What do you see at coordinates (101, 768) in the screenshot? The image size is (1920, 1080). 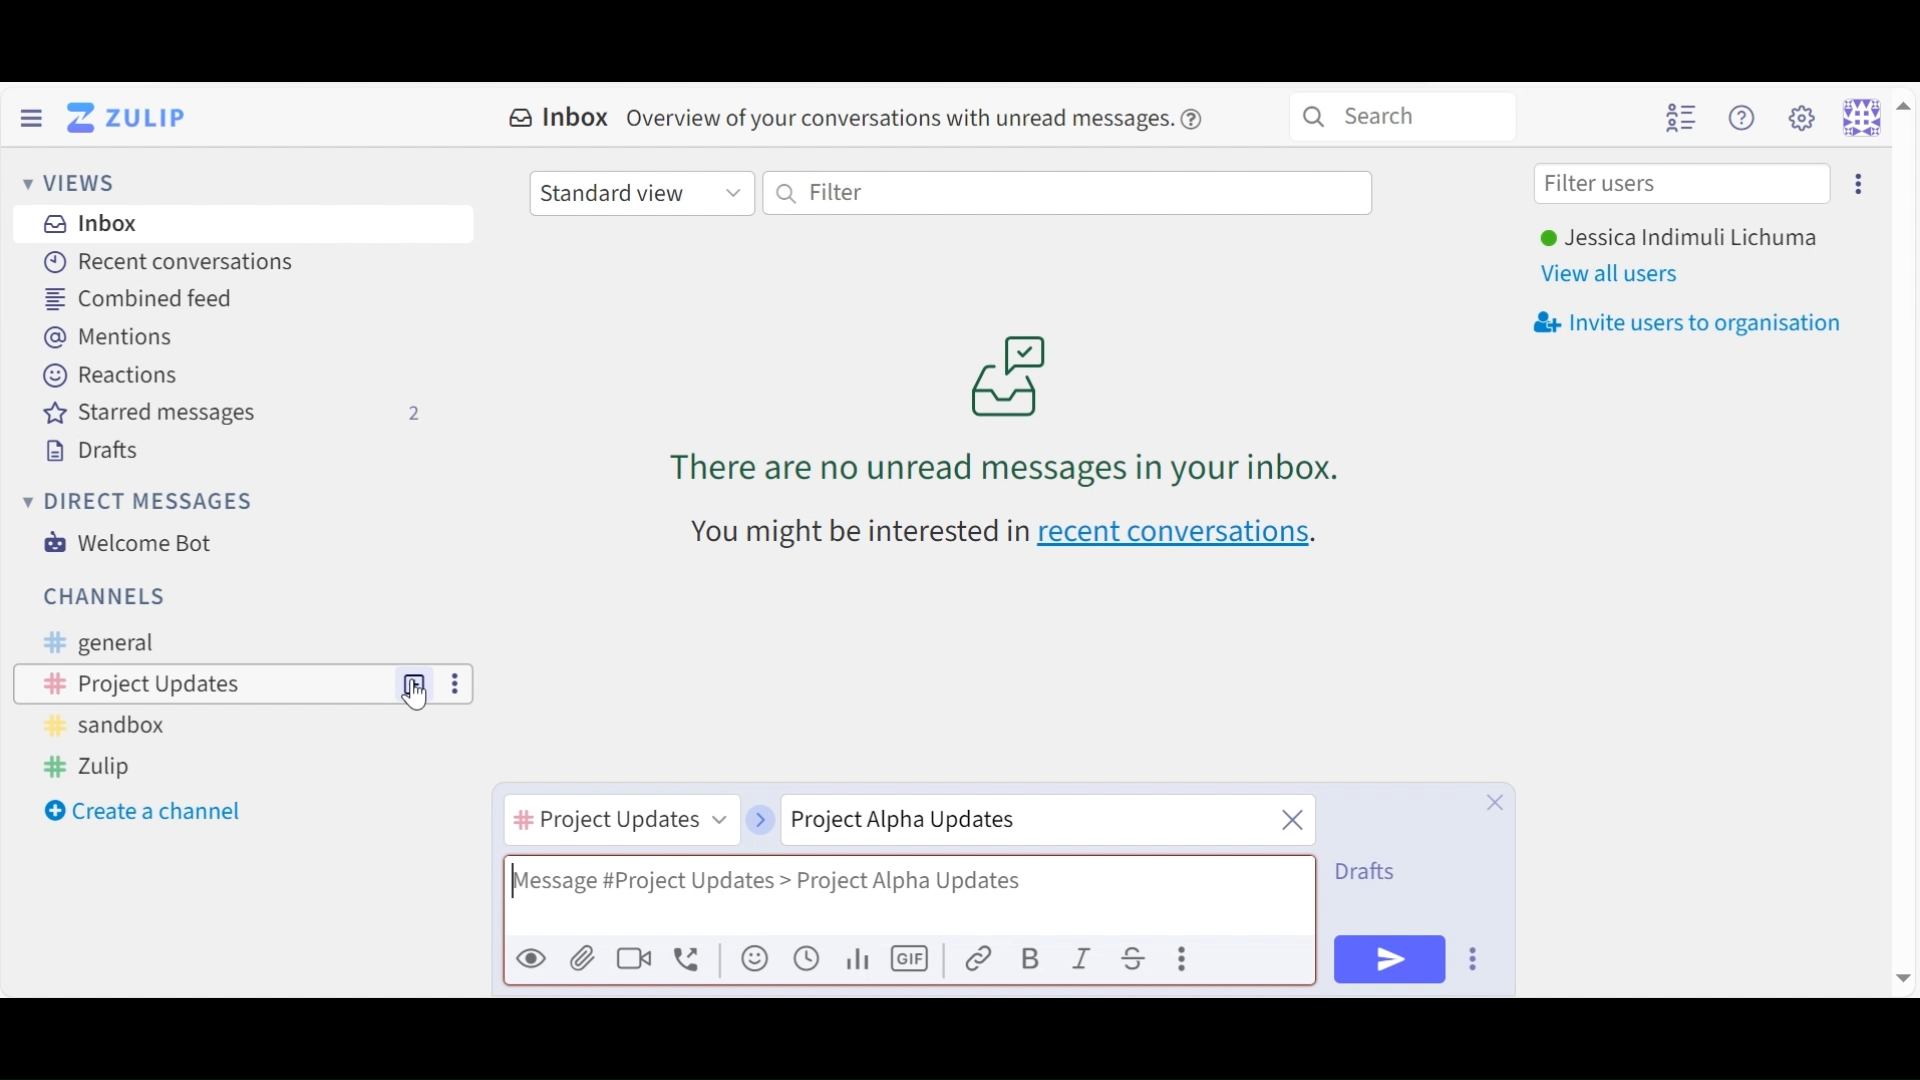 I see `Zulip Channel` at bounding box center [101, 768].